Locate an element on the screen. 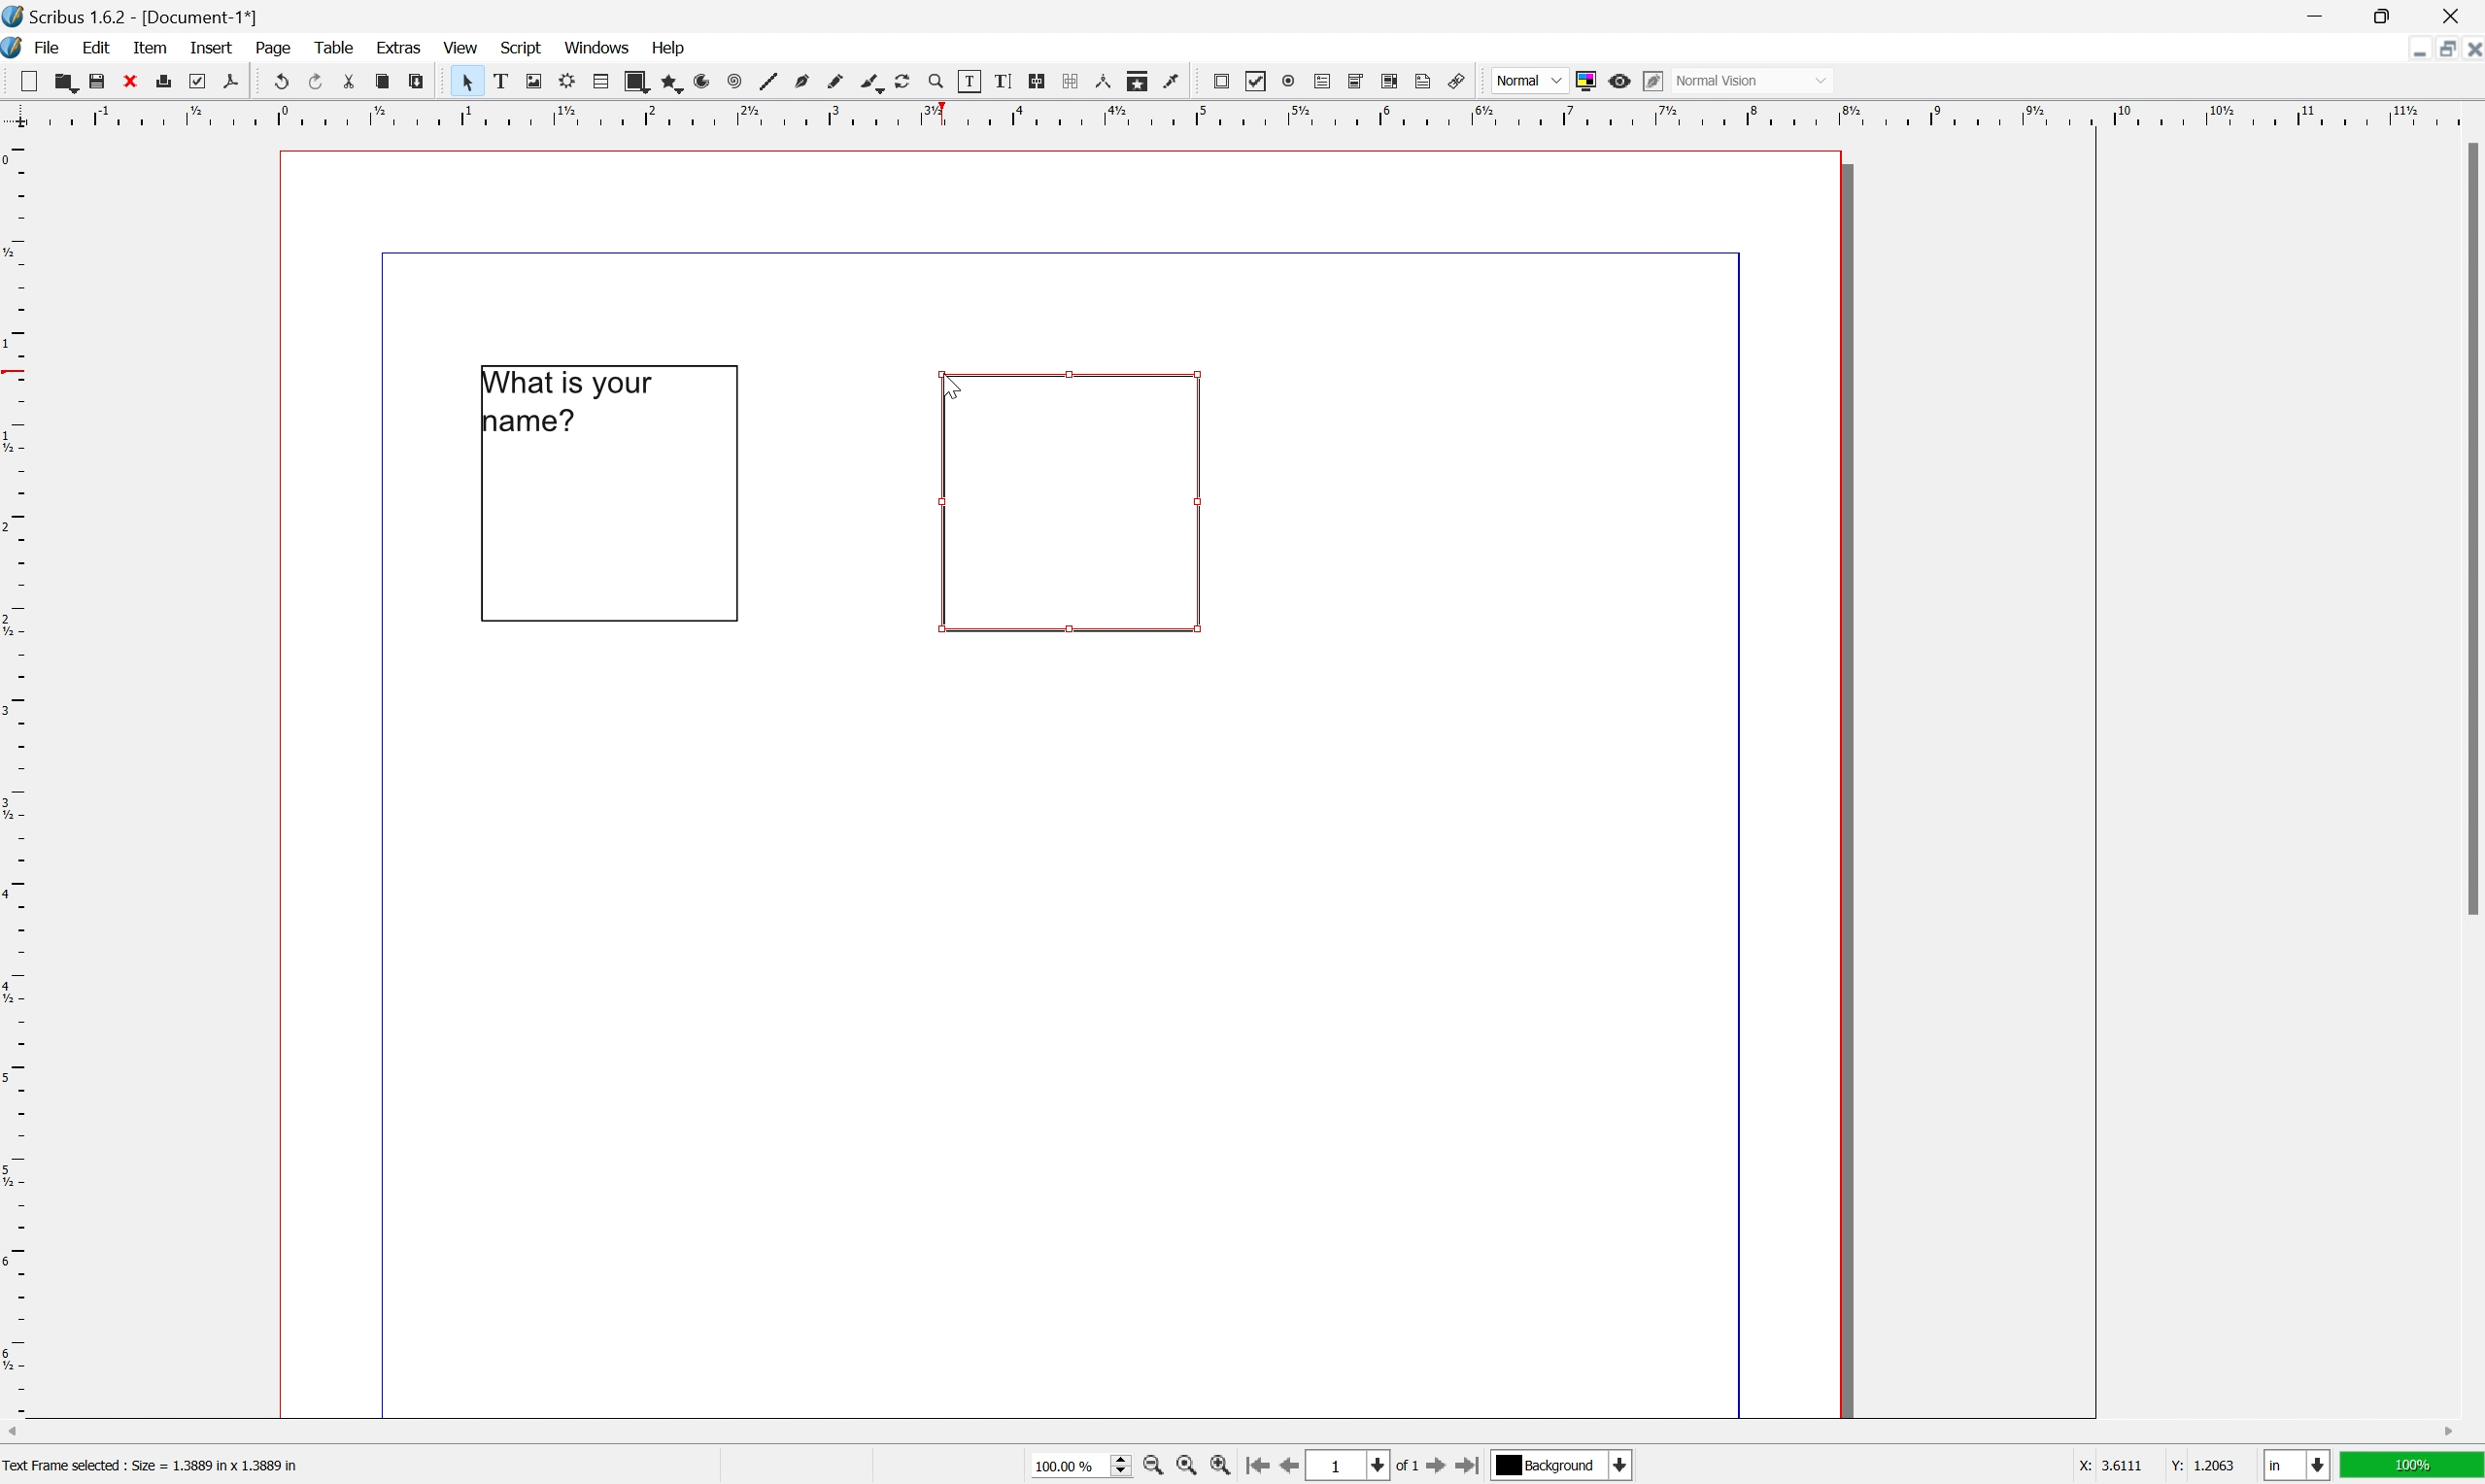 This screenshot has width=2485, height=1484. new is located at coordinates (30, 80).